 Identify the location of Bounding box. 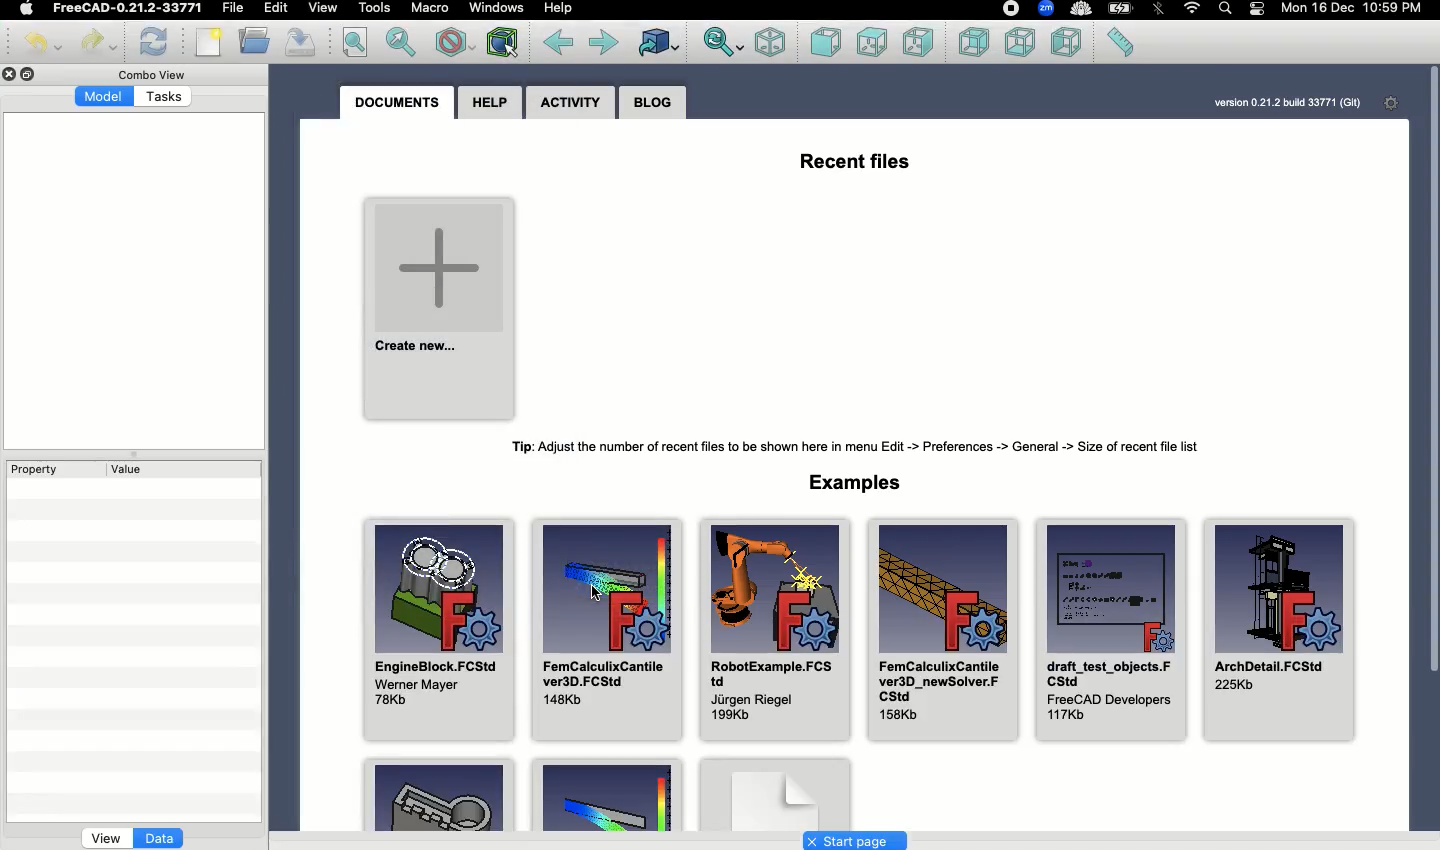
(499, 46).